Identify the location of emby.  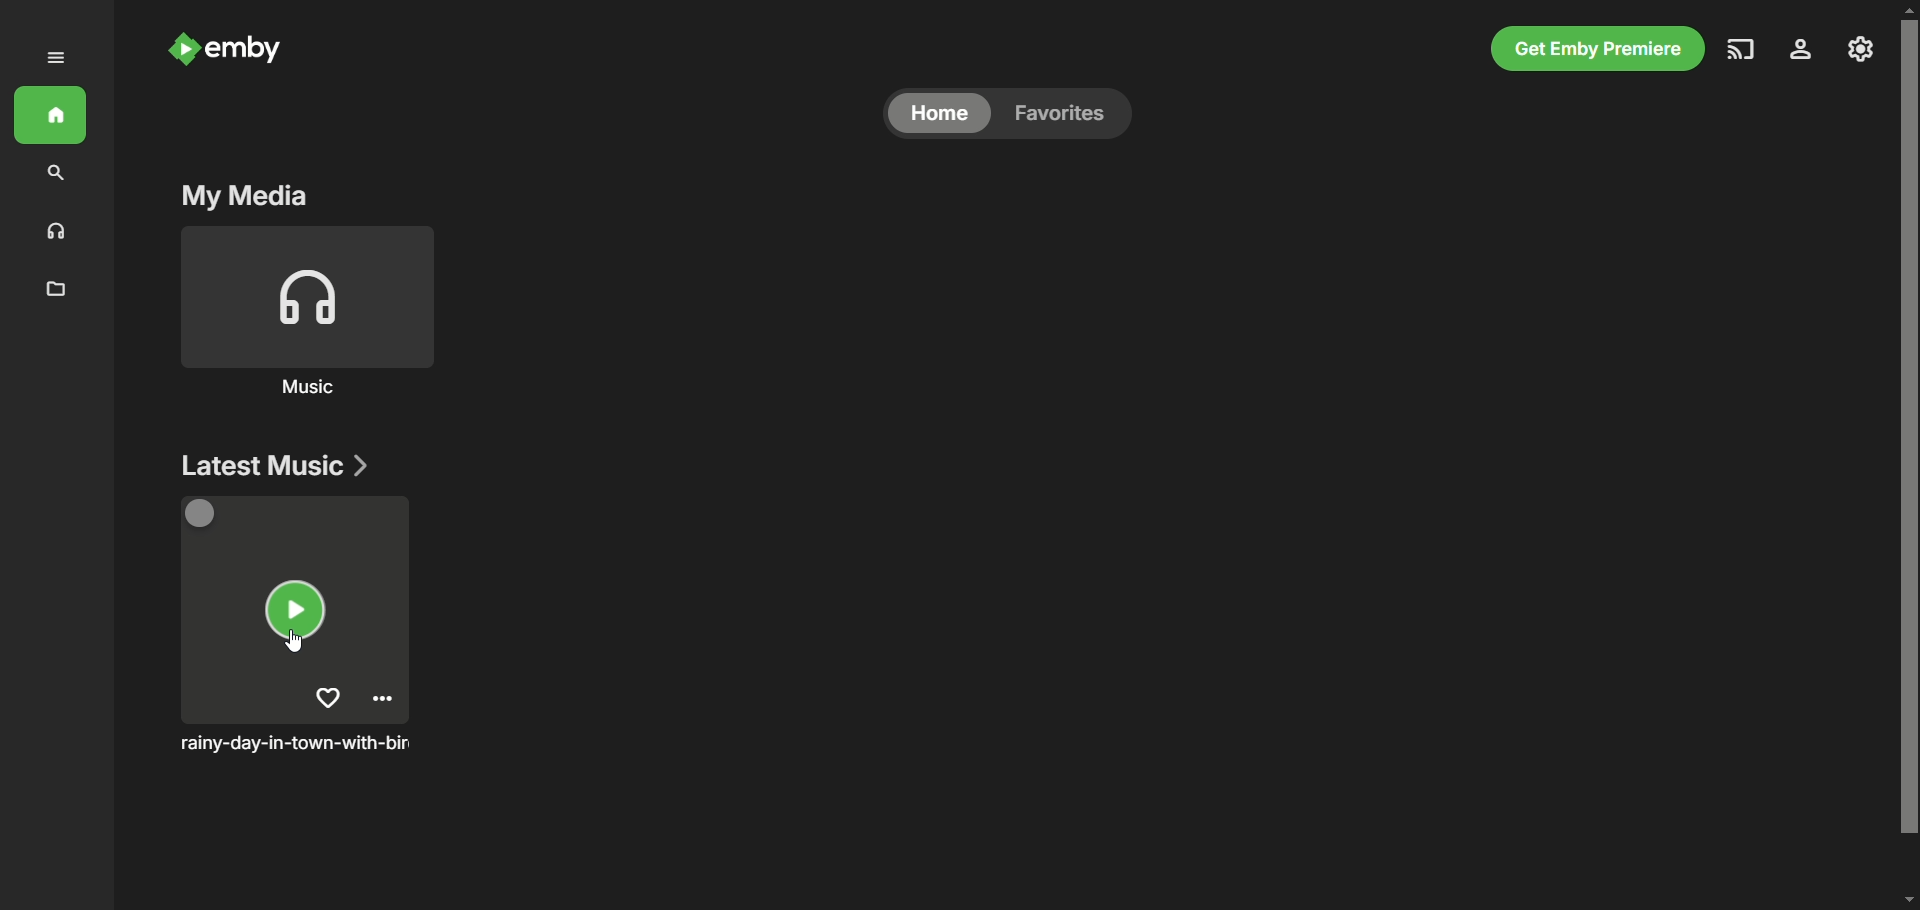
(251, 51).